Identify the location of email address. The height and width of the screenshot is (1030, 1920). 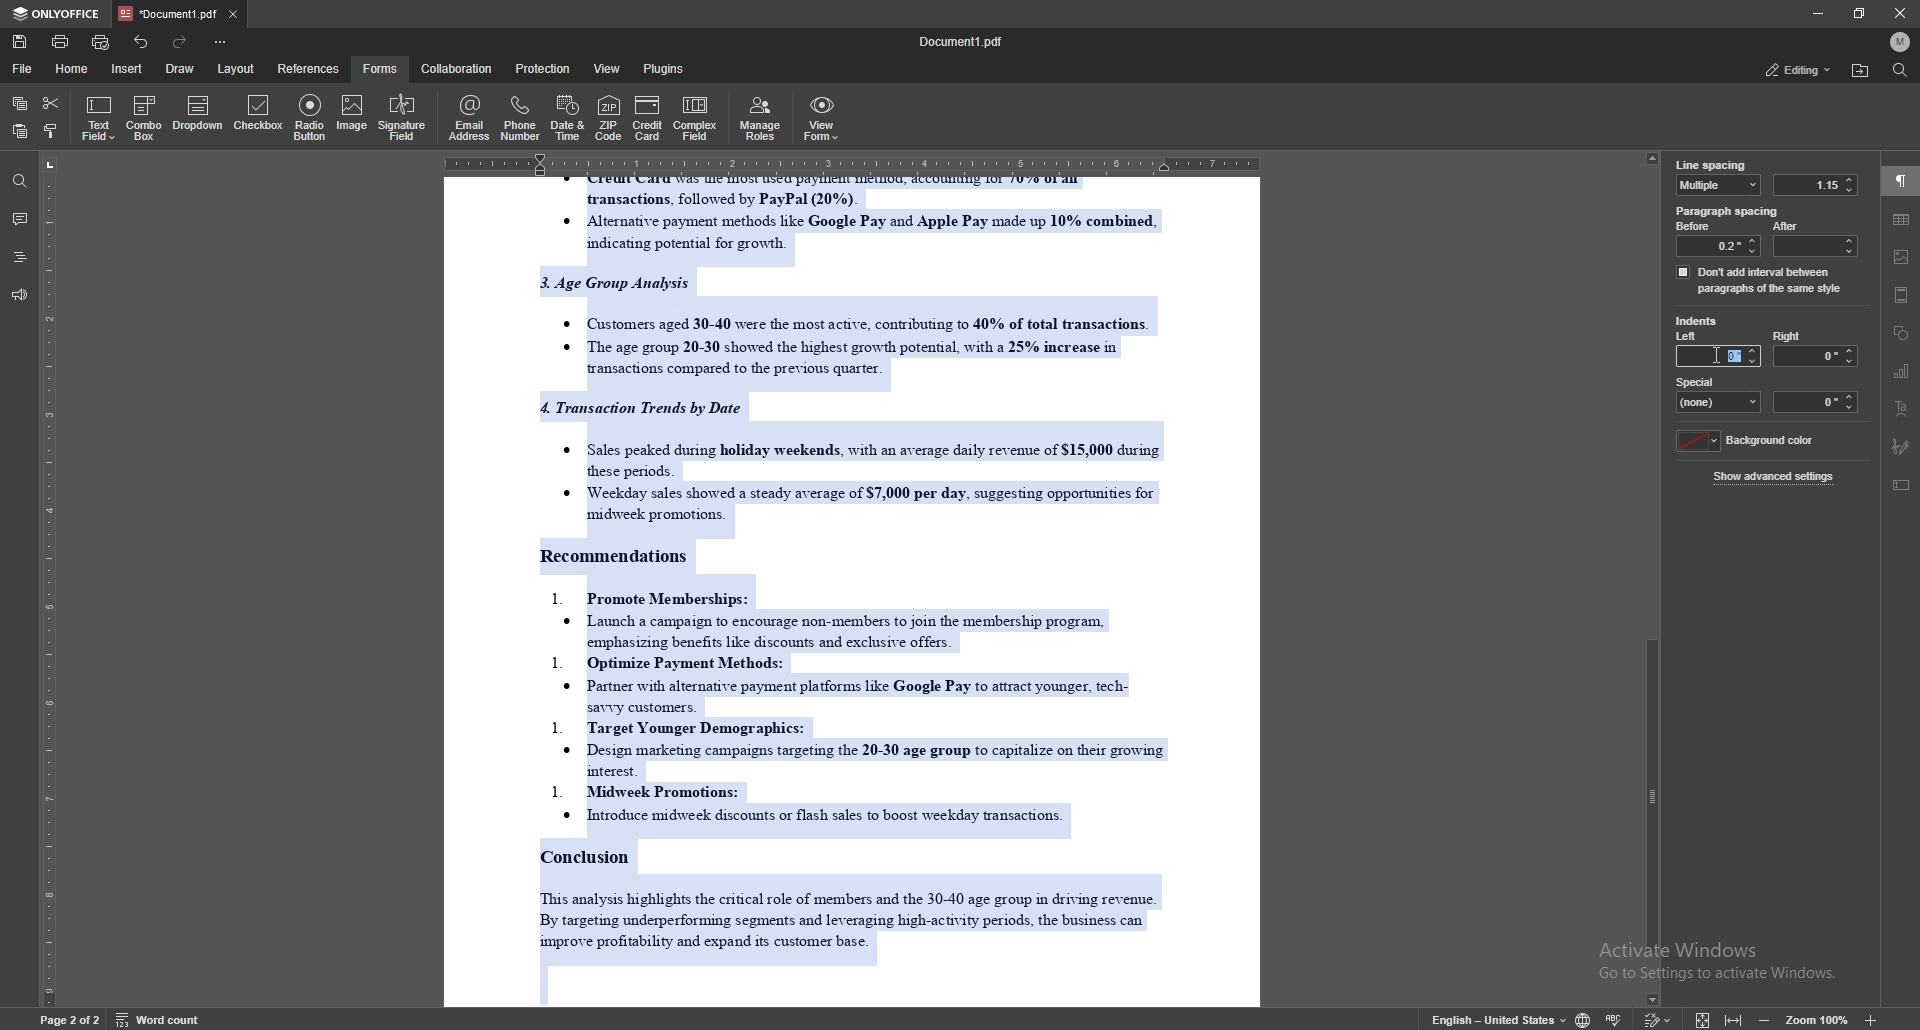
(470, 117).